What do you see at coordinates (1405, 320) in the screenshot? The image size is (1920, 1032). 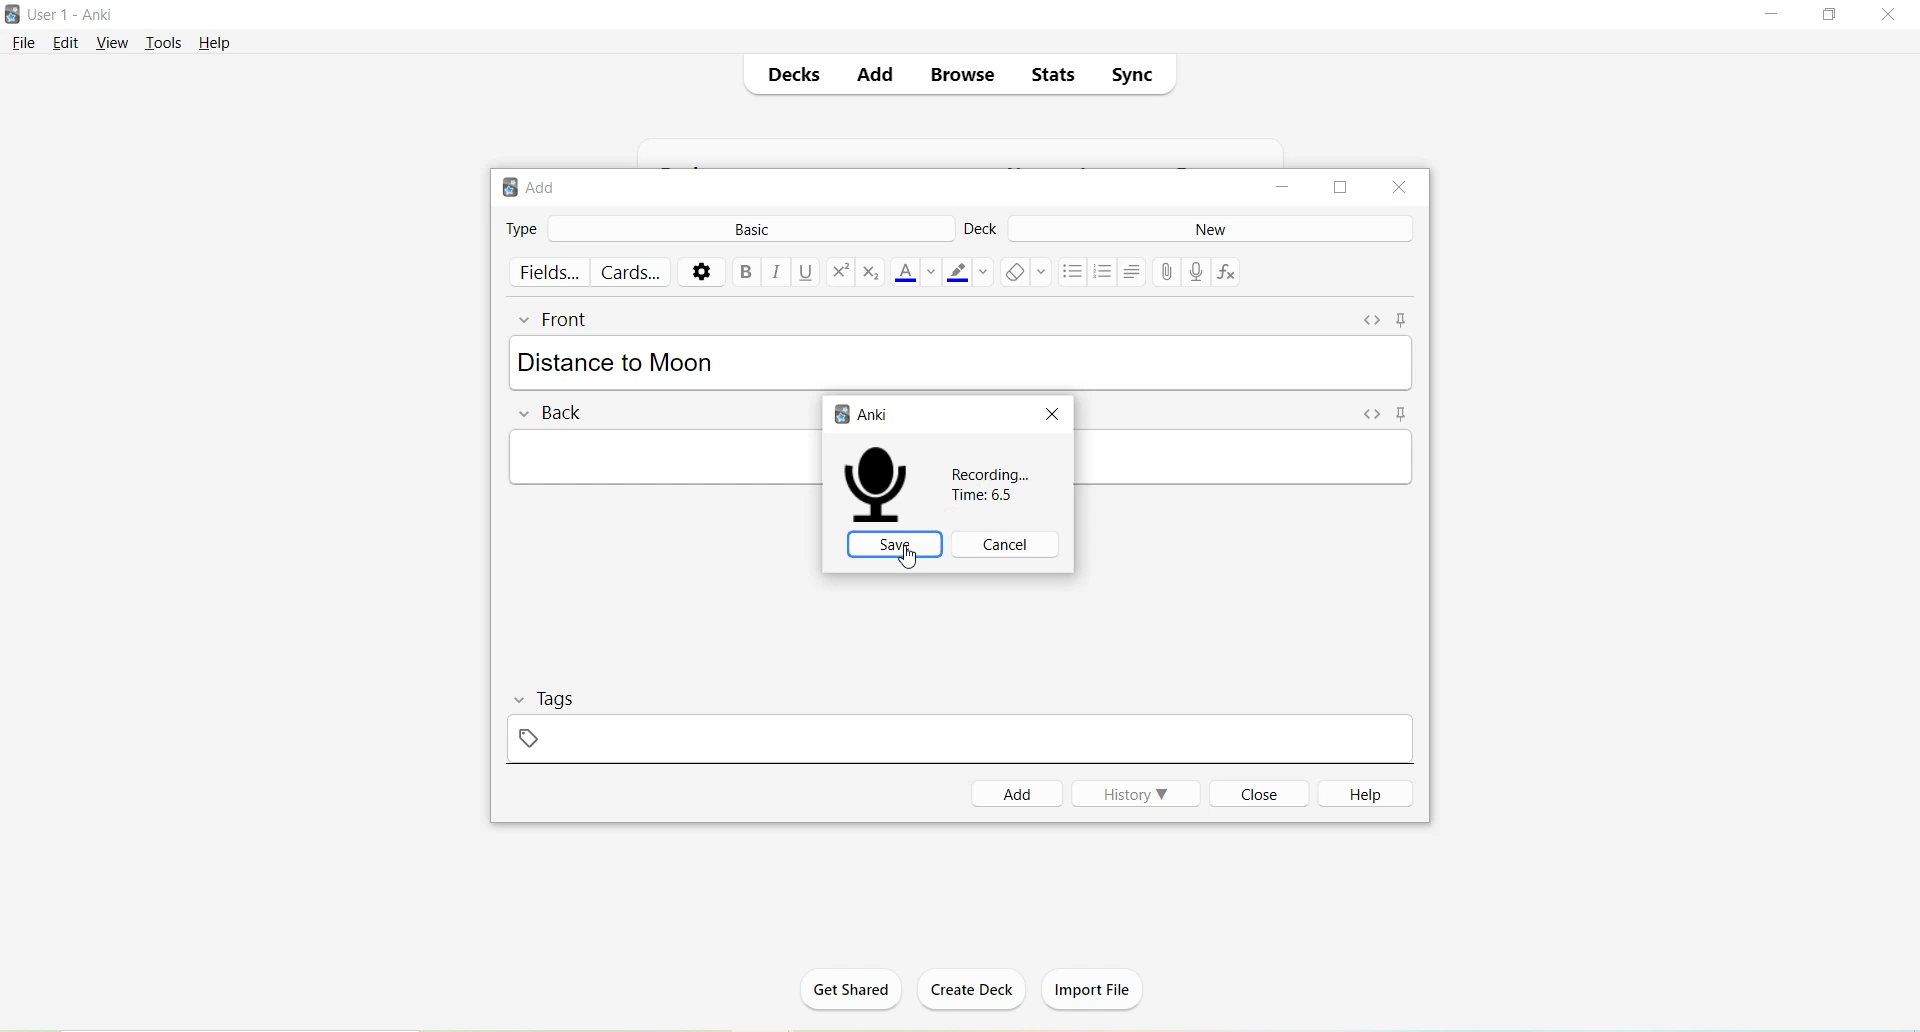 I see `Toggle sticky` at bounding box center [1405, 320].